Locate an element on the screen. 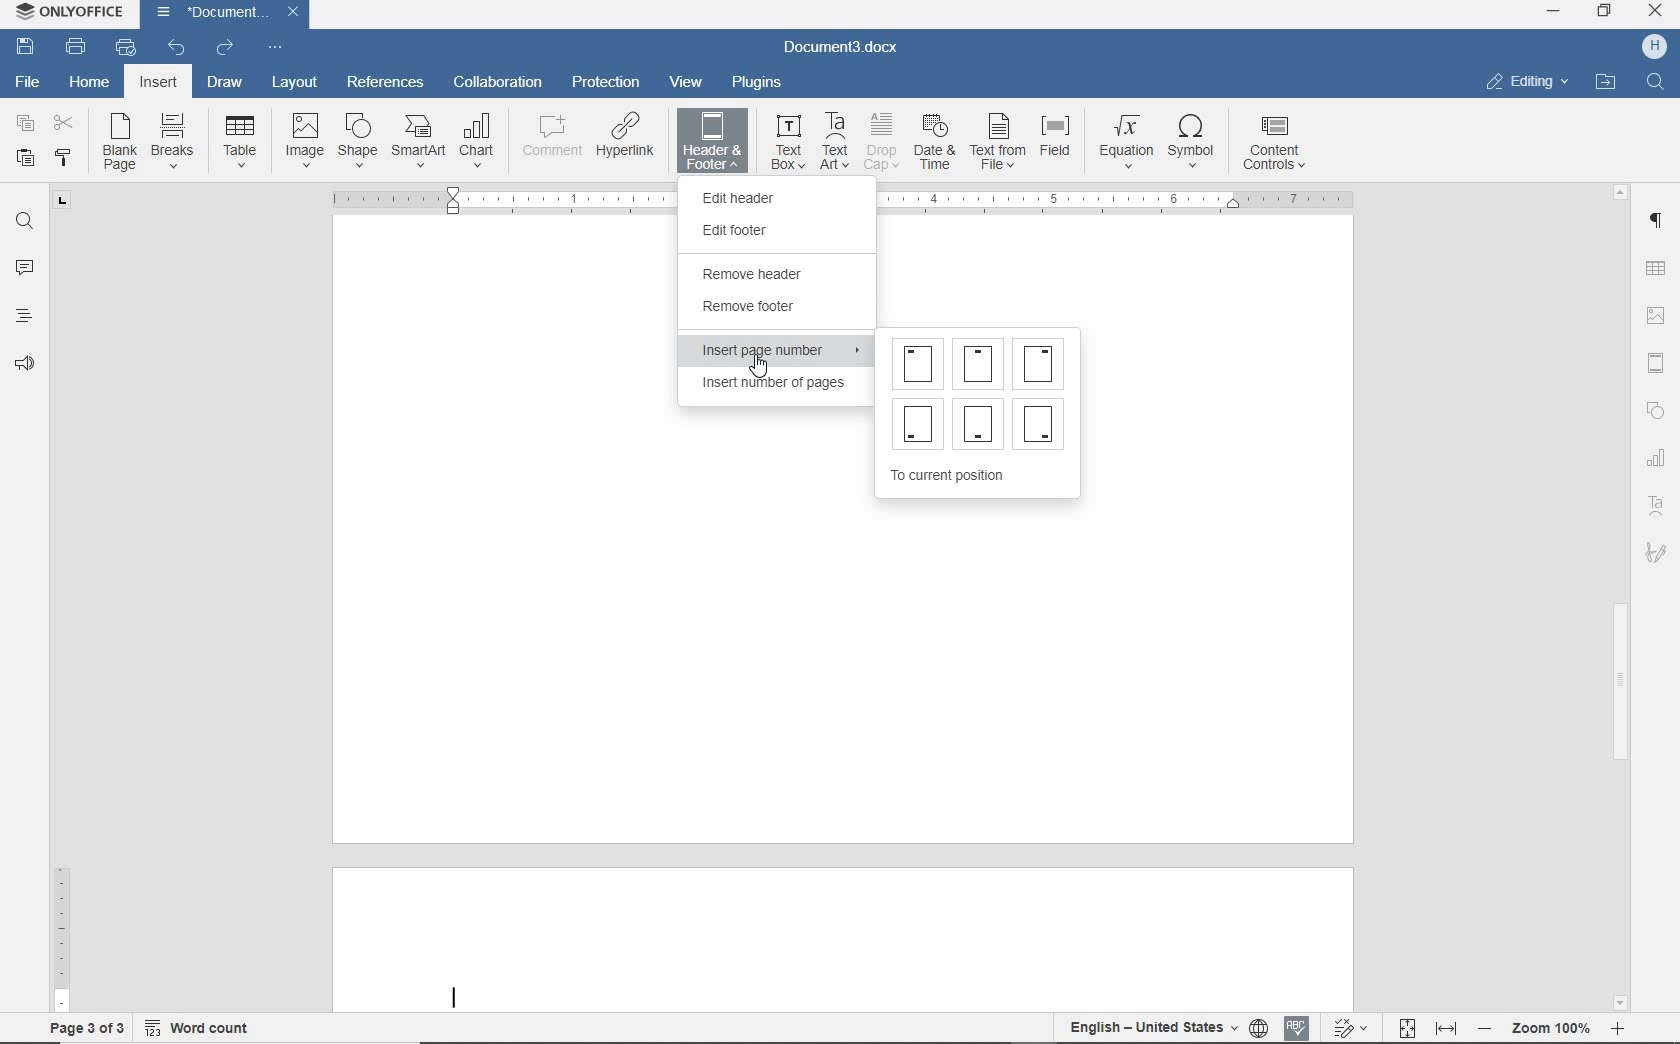 Image resolution: width=1680 pixels, height=1044 pixels. CUT is located at coordinates (64, 124).